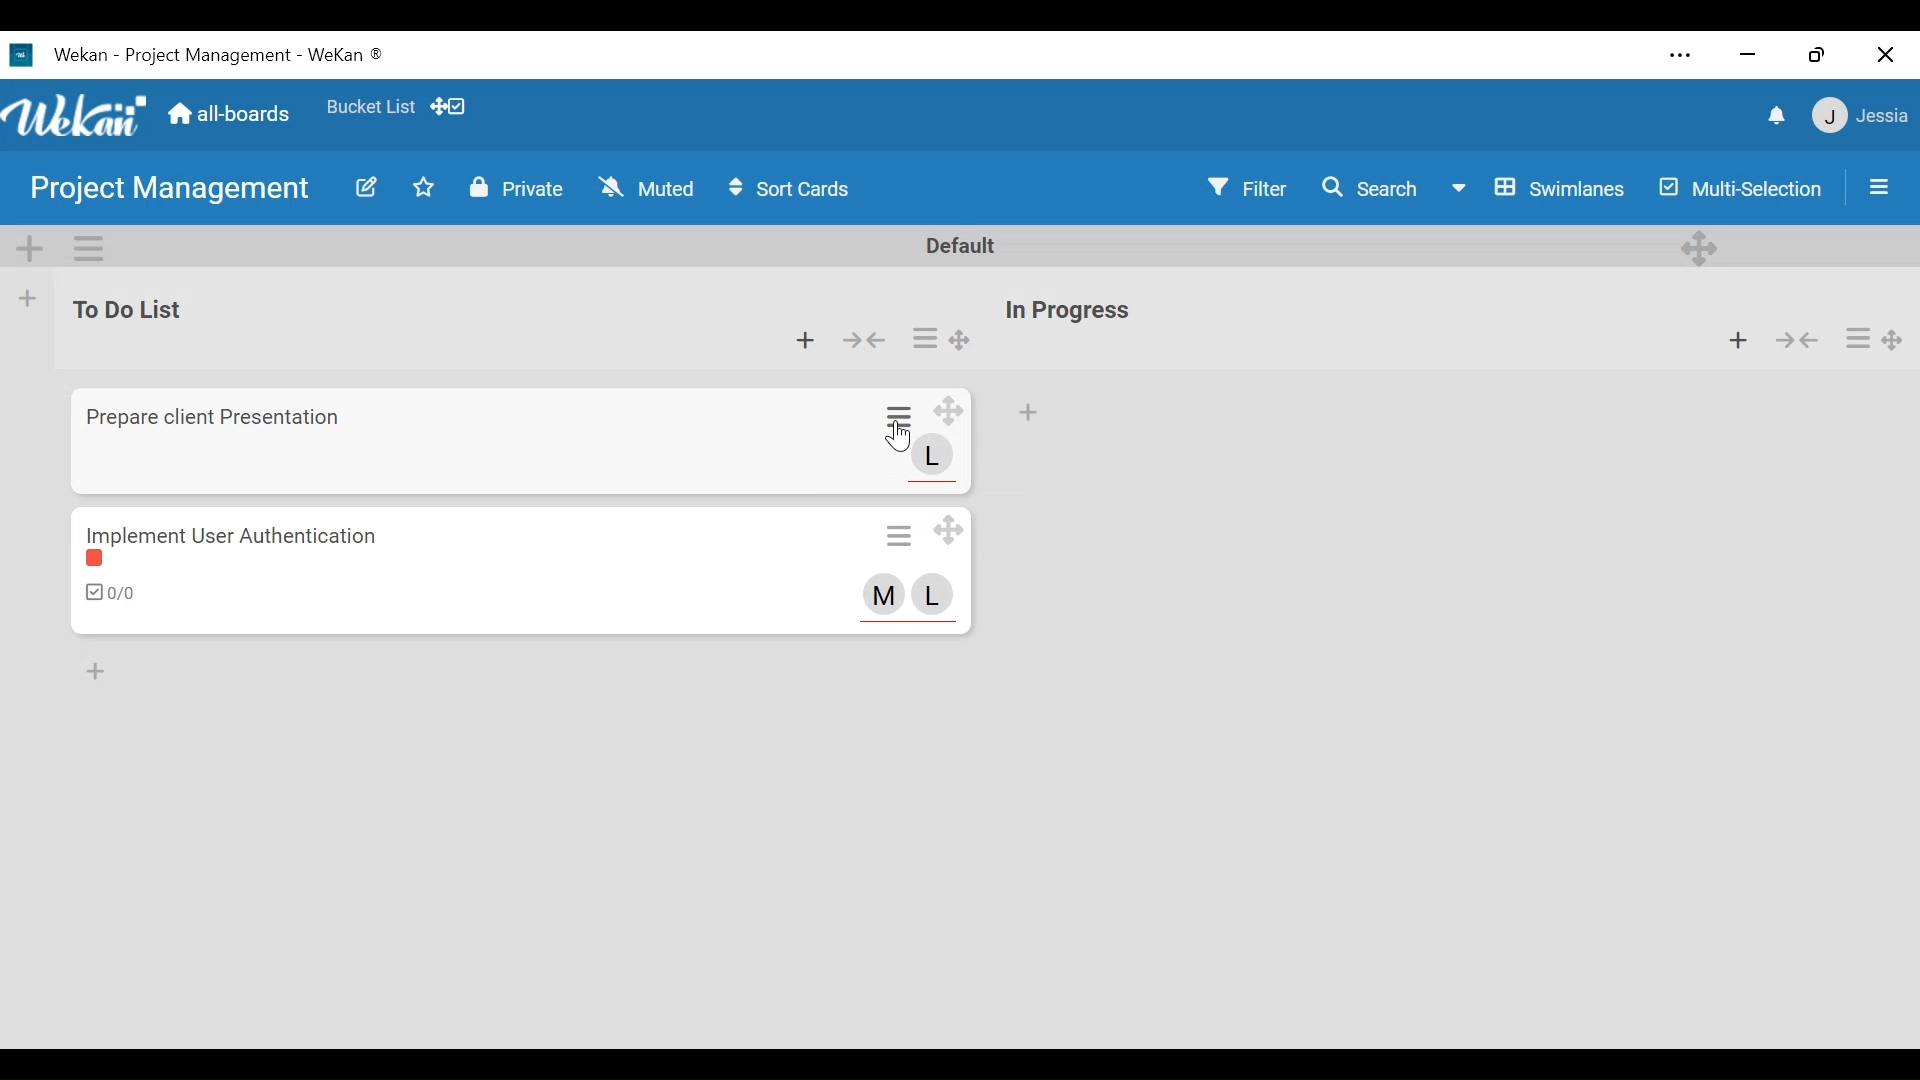 The width and height of the screenshot is (1920, 1080). I want to click on Member, so click(933, 456).